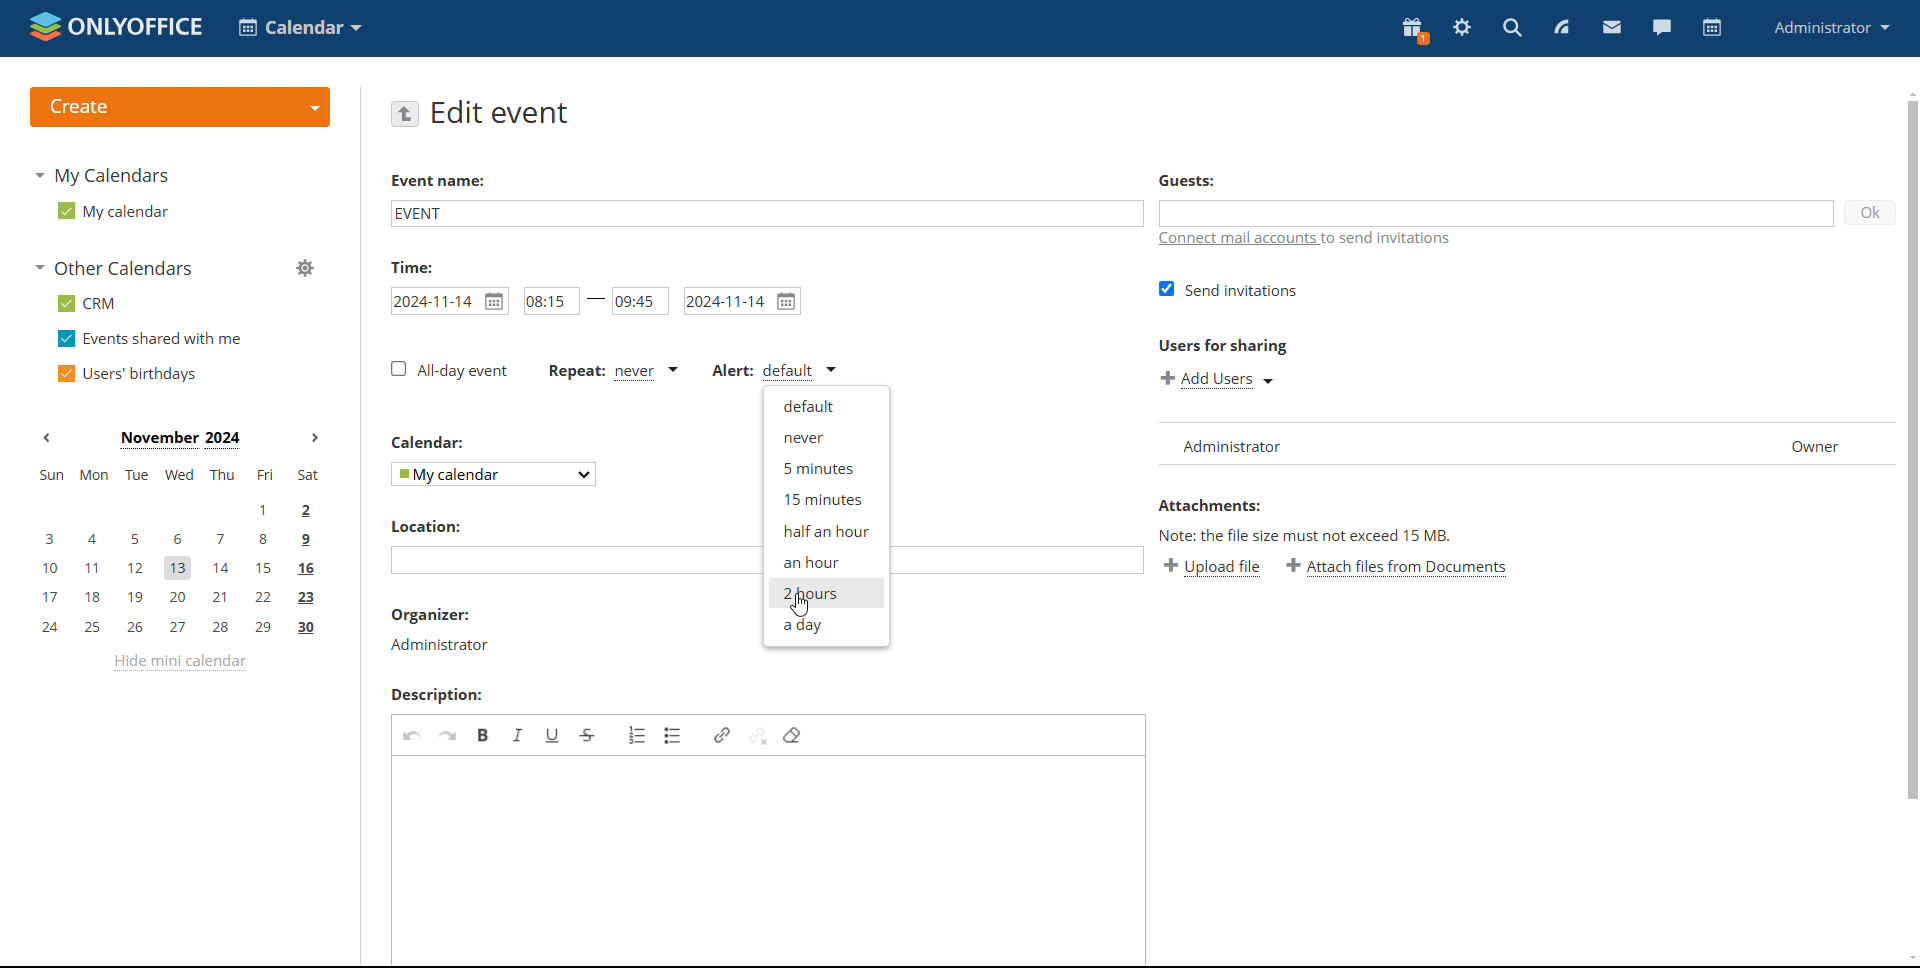  I want to click on upload file, so click(1212, 567).